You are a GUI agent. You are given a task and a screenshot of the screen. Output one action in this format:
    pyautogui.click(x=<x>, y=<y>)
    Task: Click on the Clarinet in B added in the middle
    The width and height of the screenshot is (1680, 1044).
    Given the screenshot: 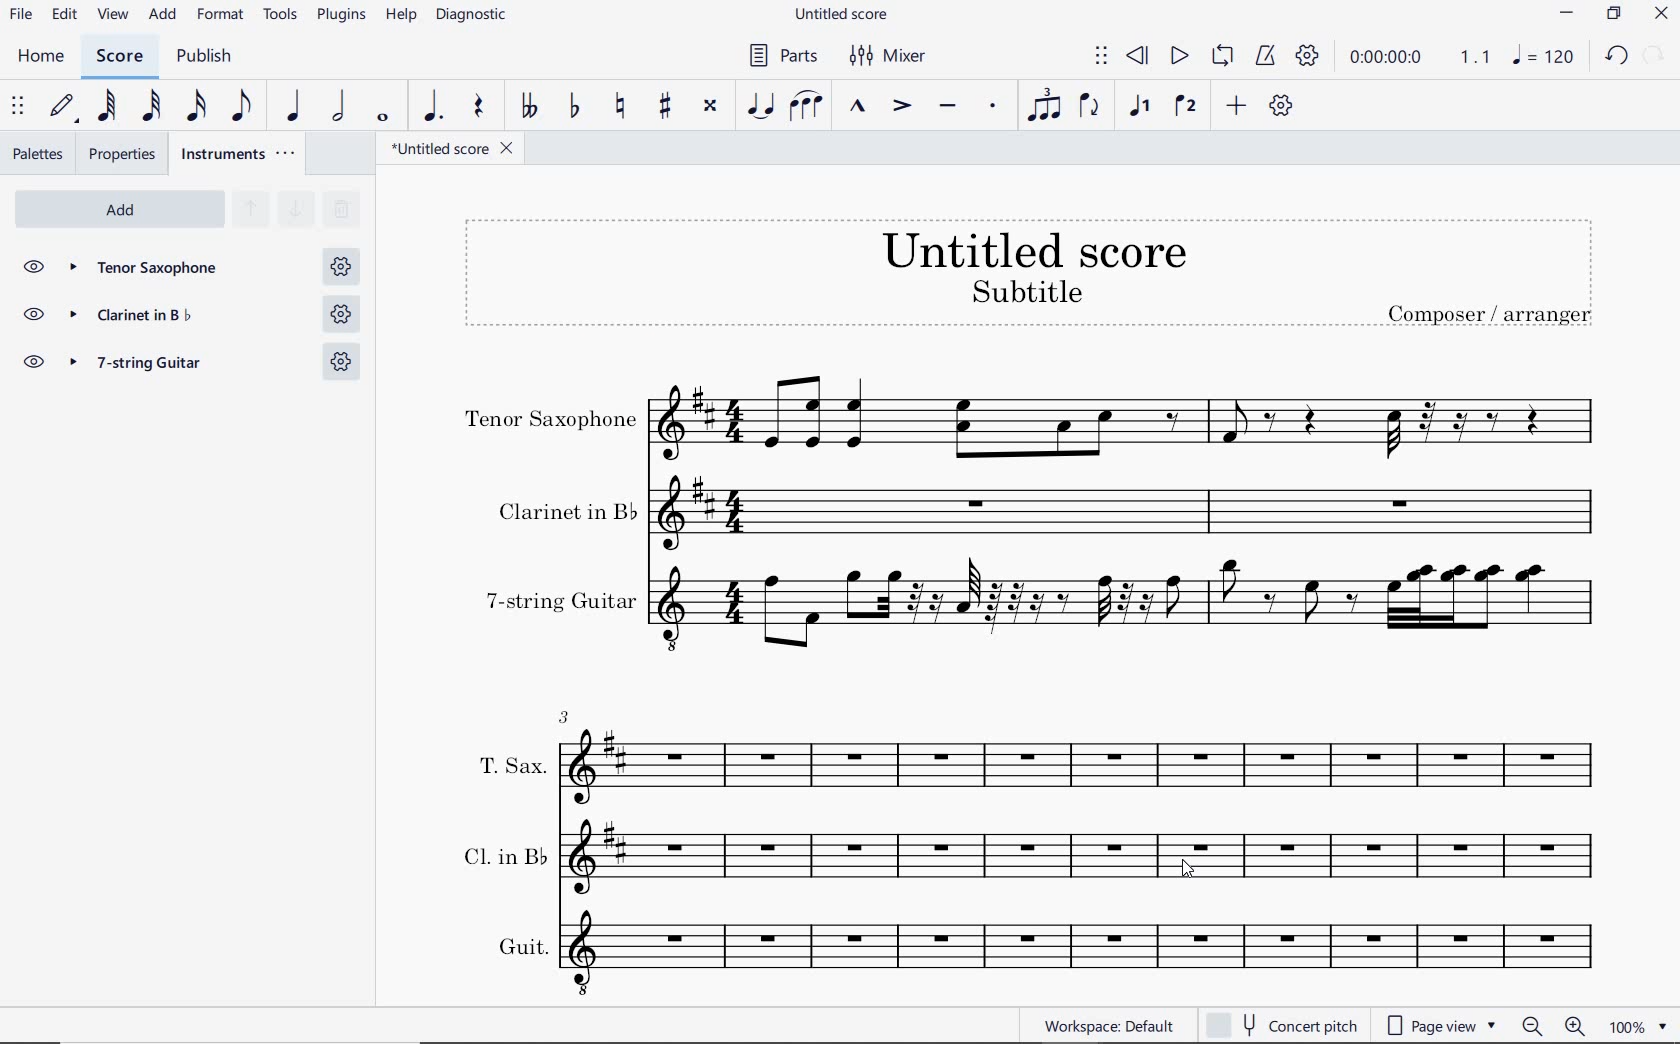 What is the action you would take?
    pyautogui.click(x=1028, y=858)
    